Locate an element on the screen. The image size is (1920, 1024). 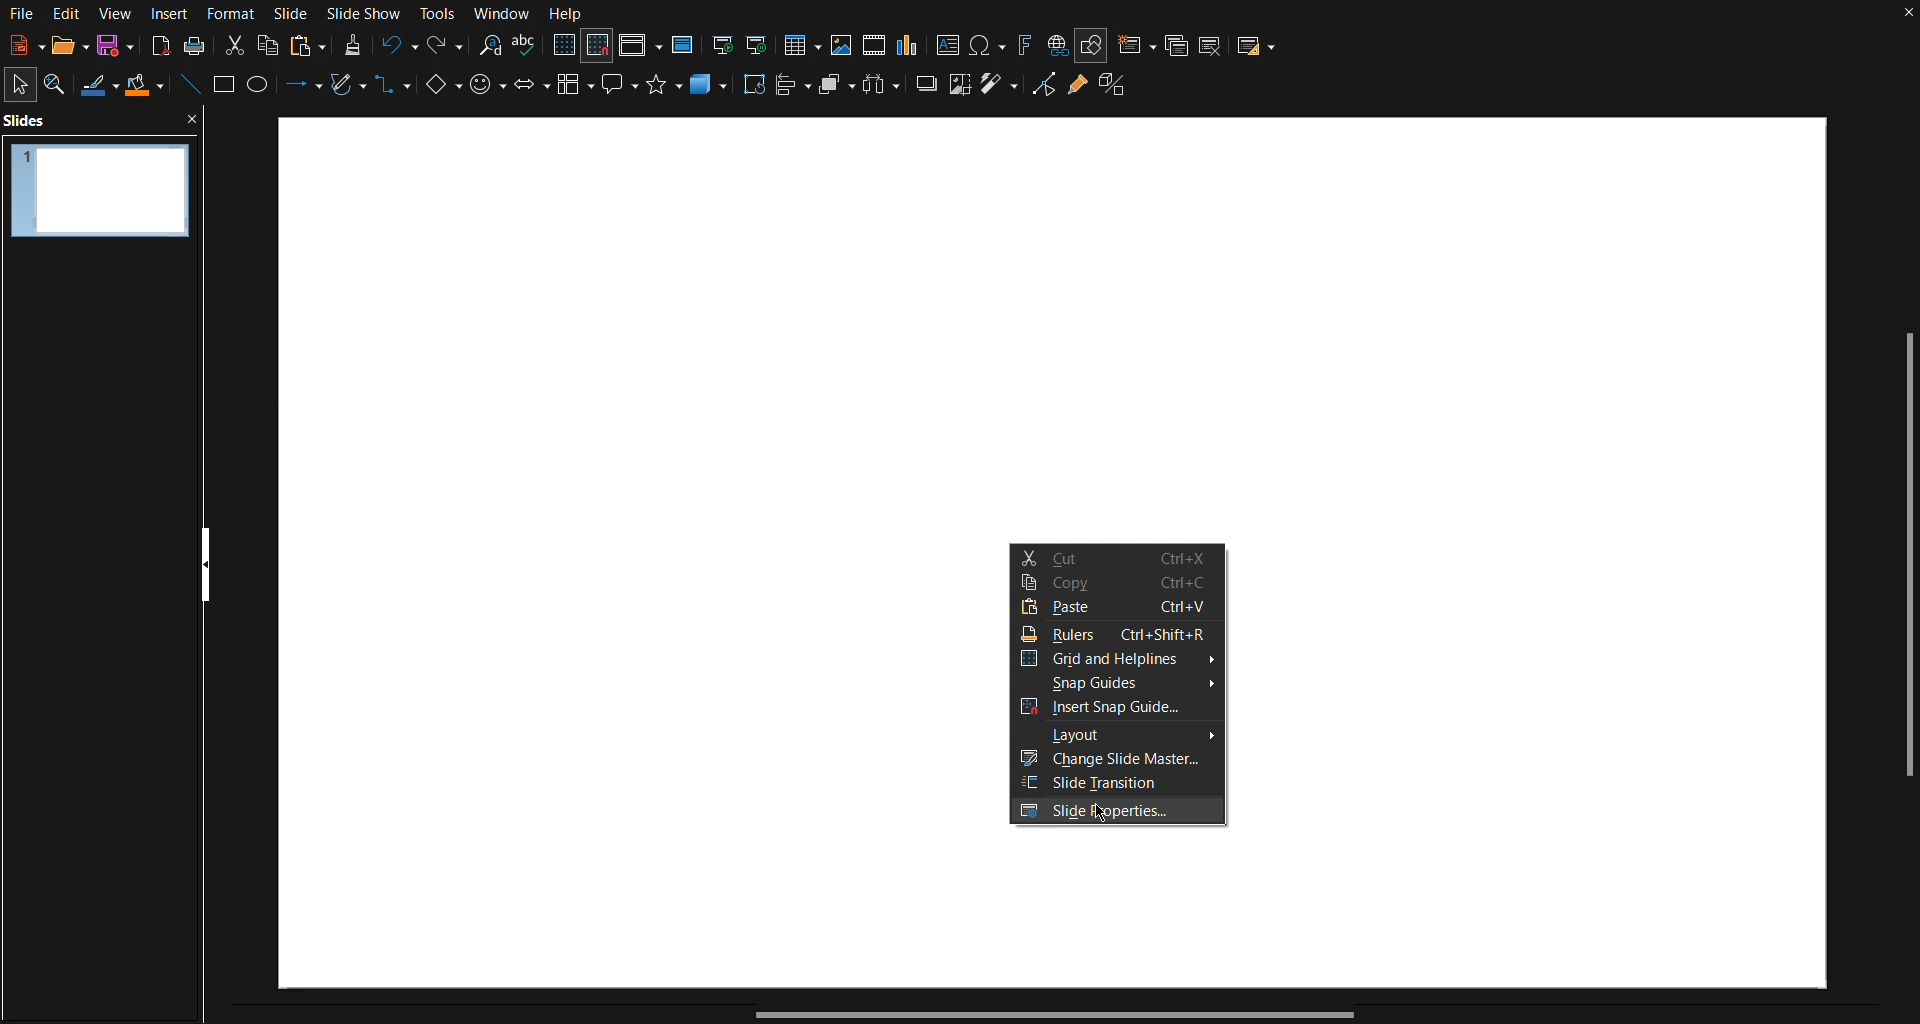
Undo is located at coordinates (397, 46).